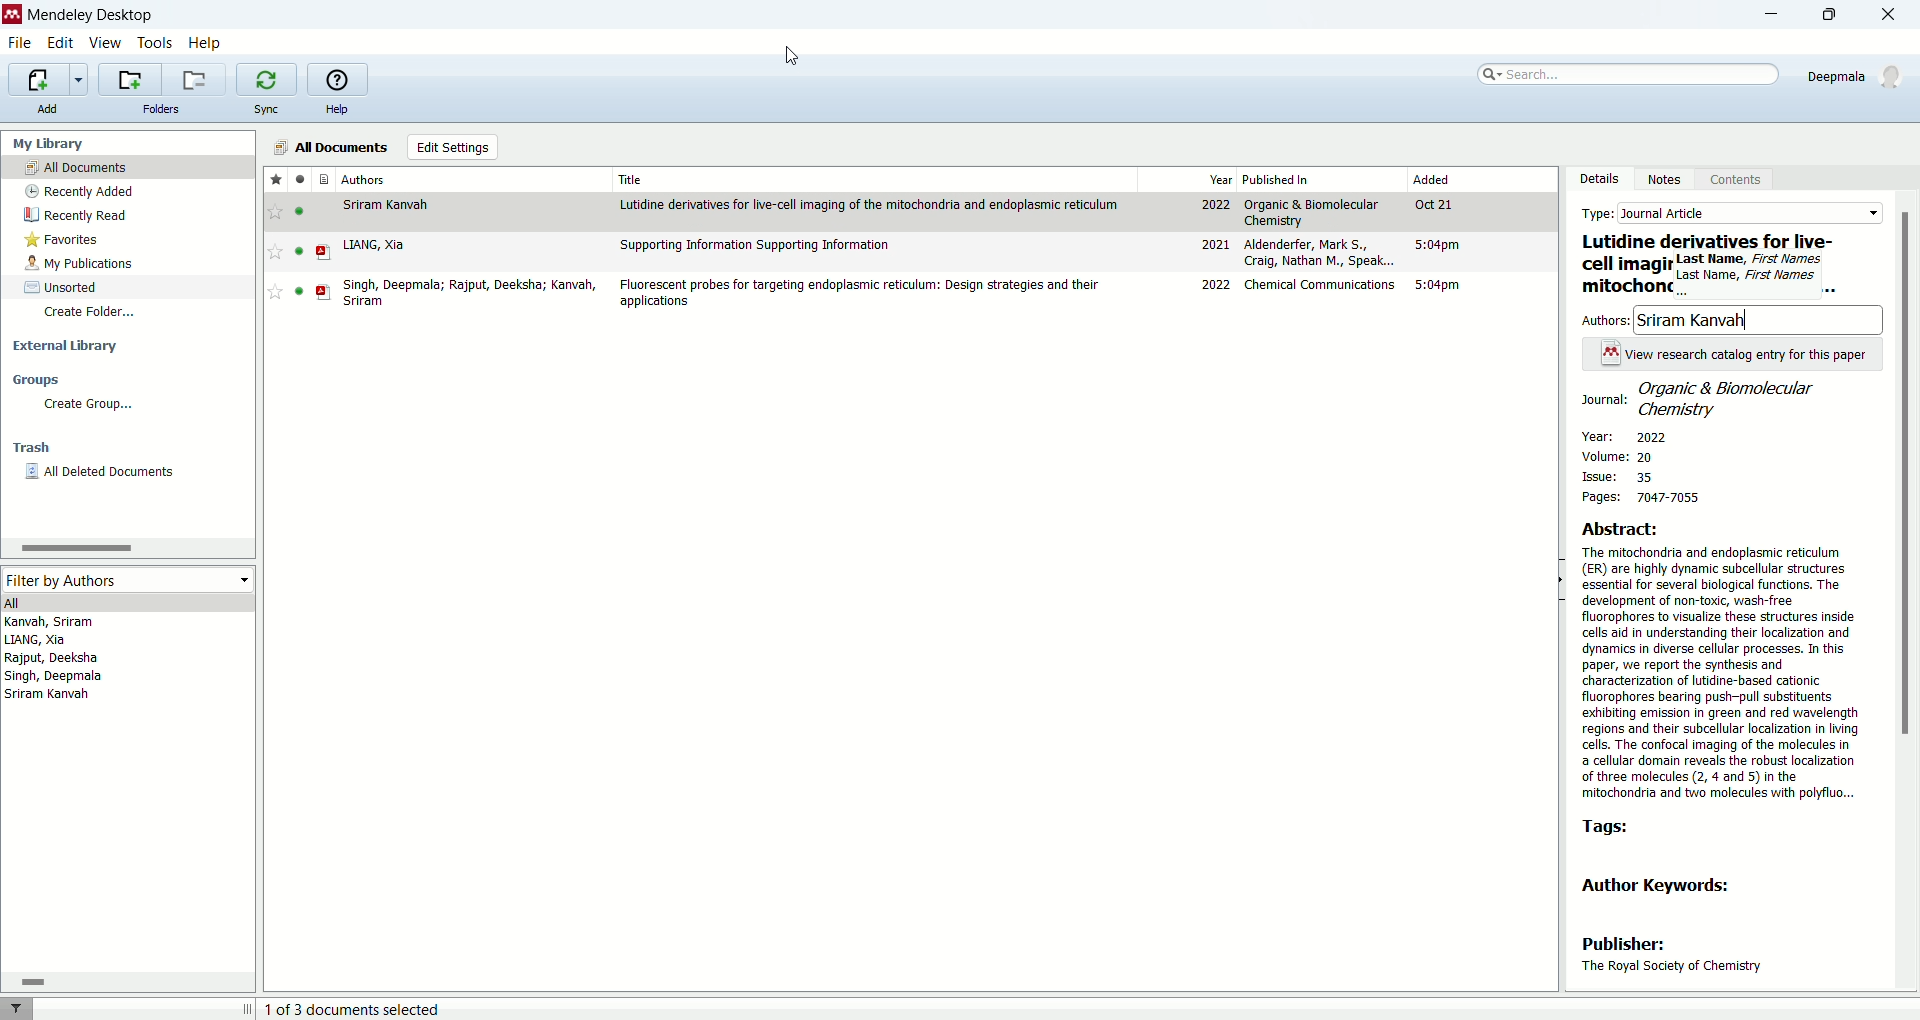 The height and width of the screenshot is (1020, 1920). I want to click on added, so click(1450, 180).